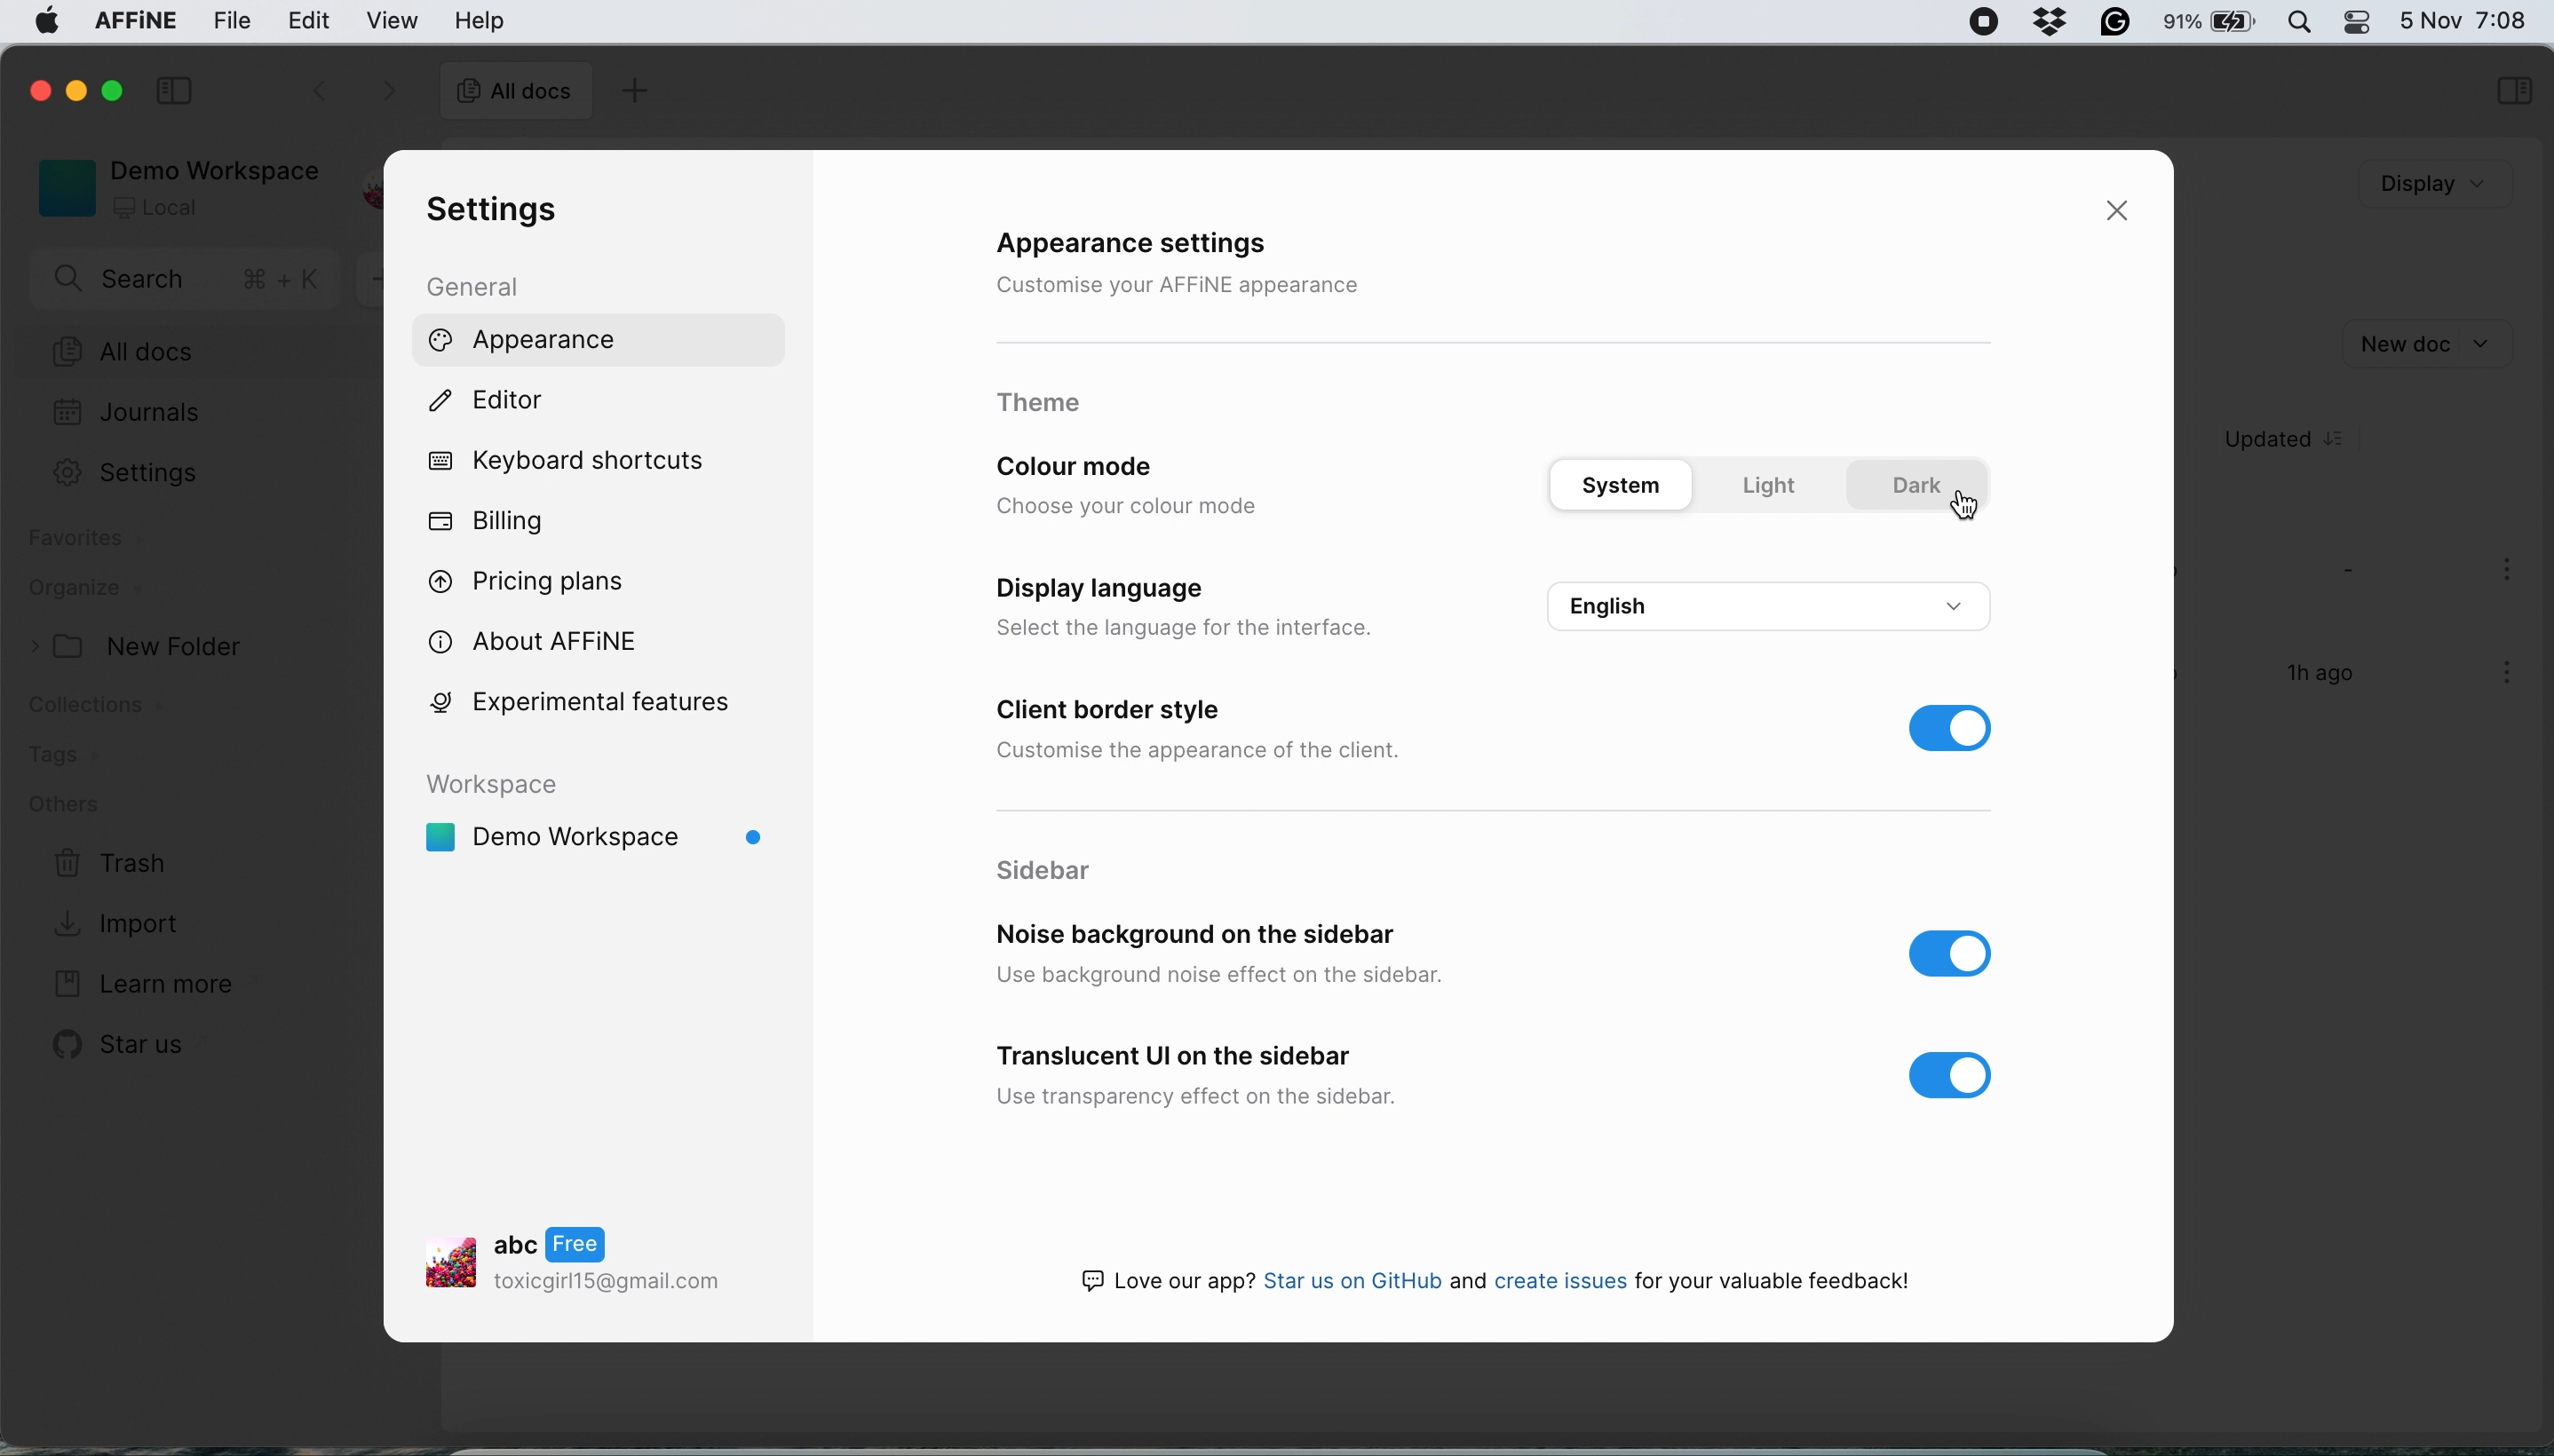 Image resolution: width=2554 pixels, height=1456 pixels. What do you see at coordinates (107, 590) in the screenshot?
I see `organize` at bounding box center [107, 590].